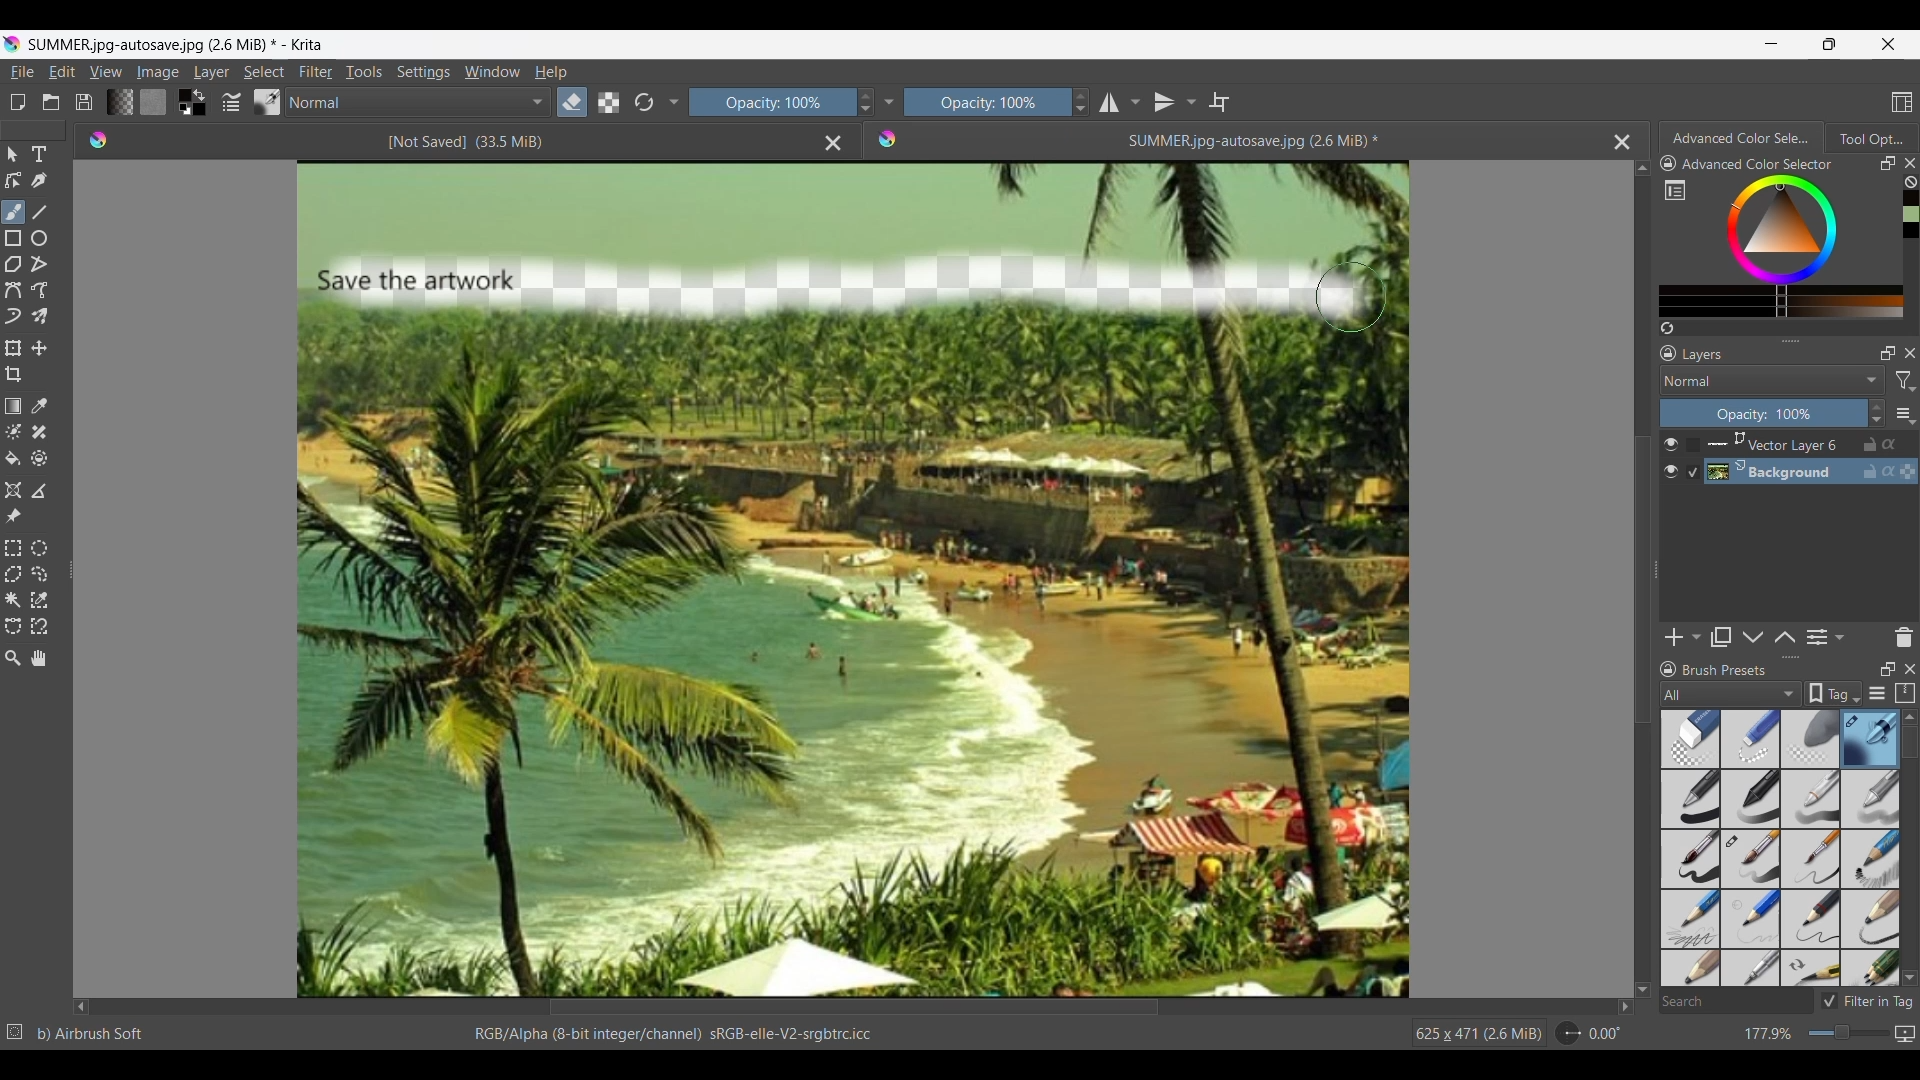  What do you see at coordinates (12, 659) in the screenshot?
I see `Zoom tool` at bounding box center [12, 659].